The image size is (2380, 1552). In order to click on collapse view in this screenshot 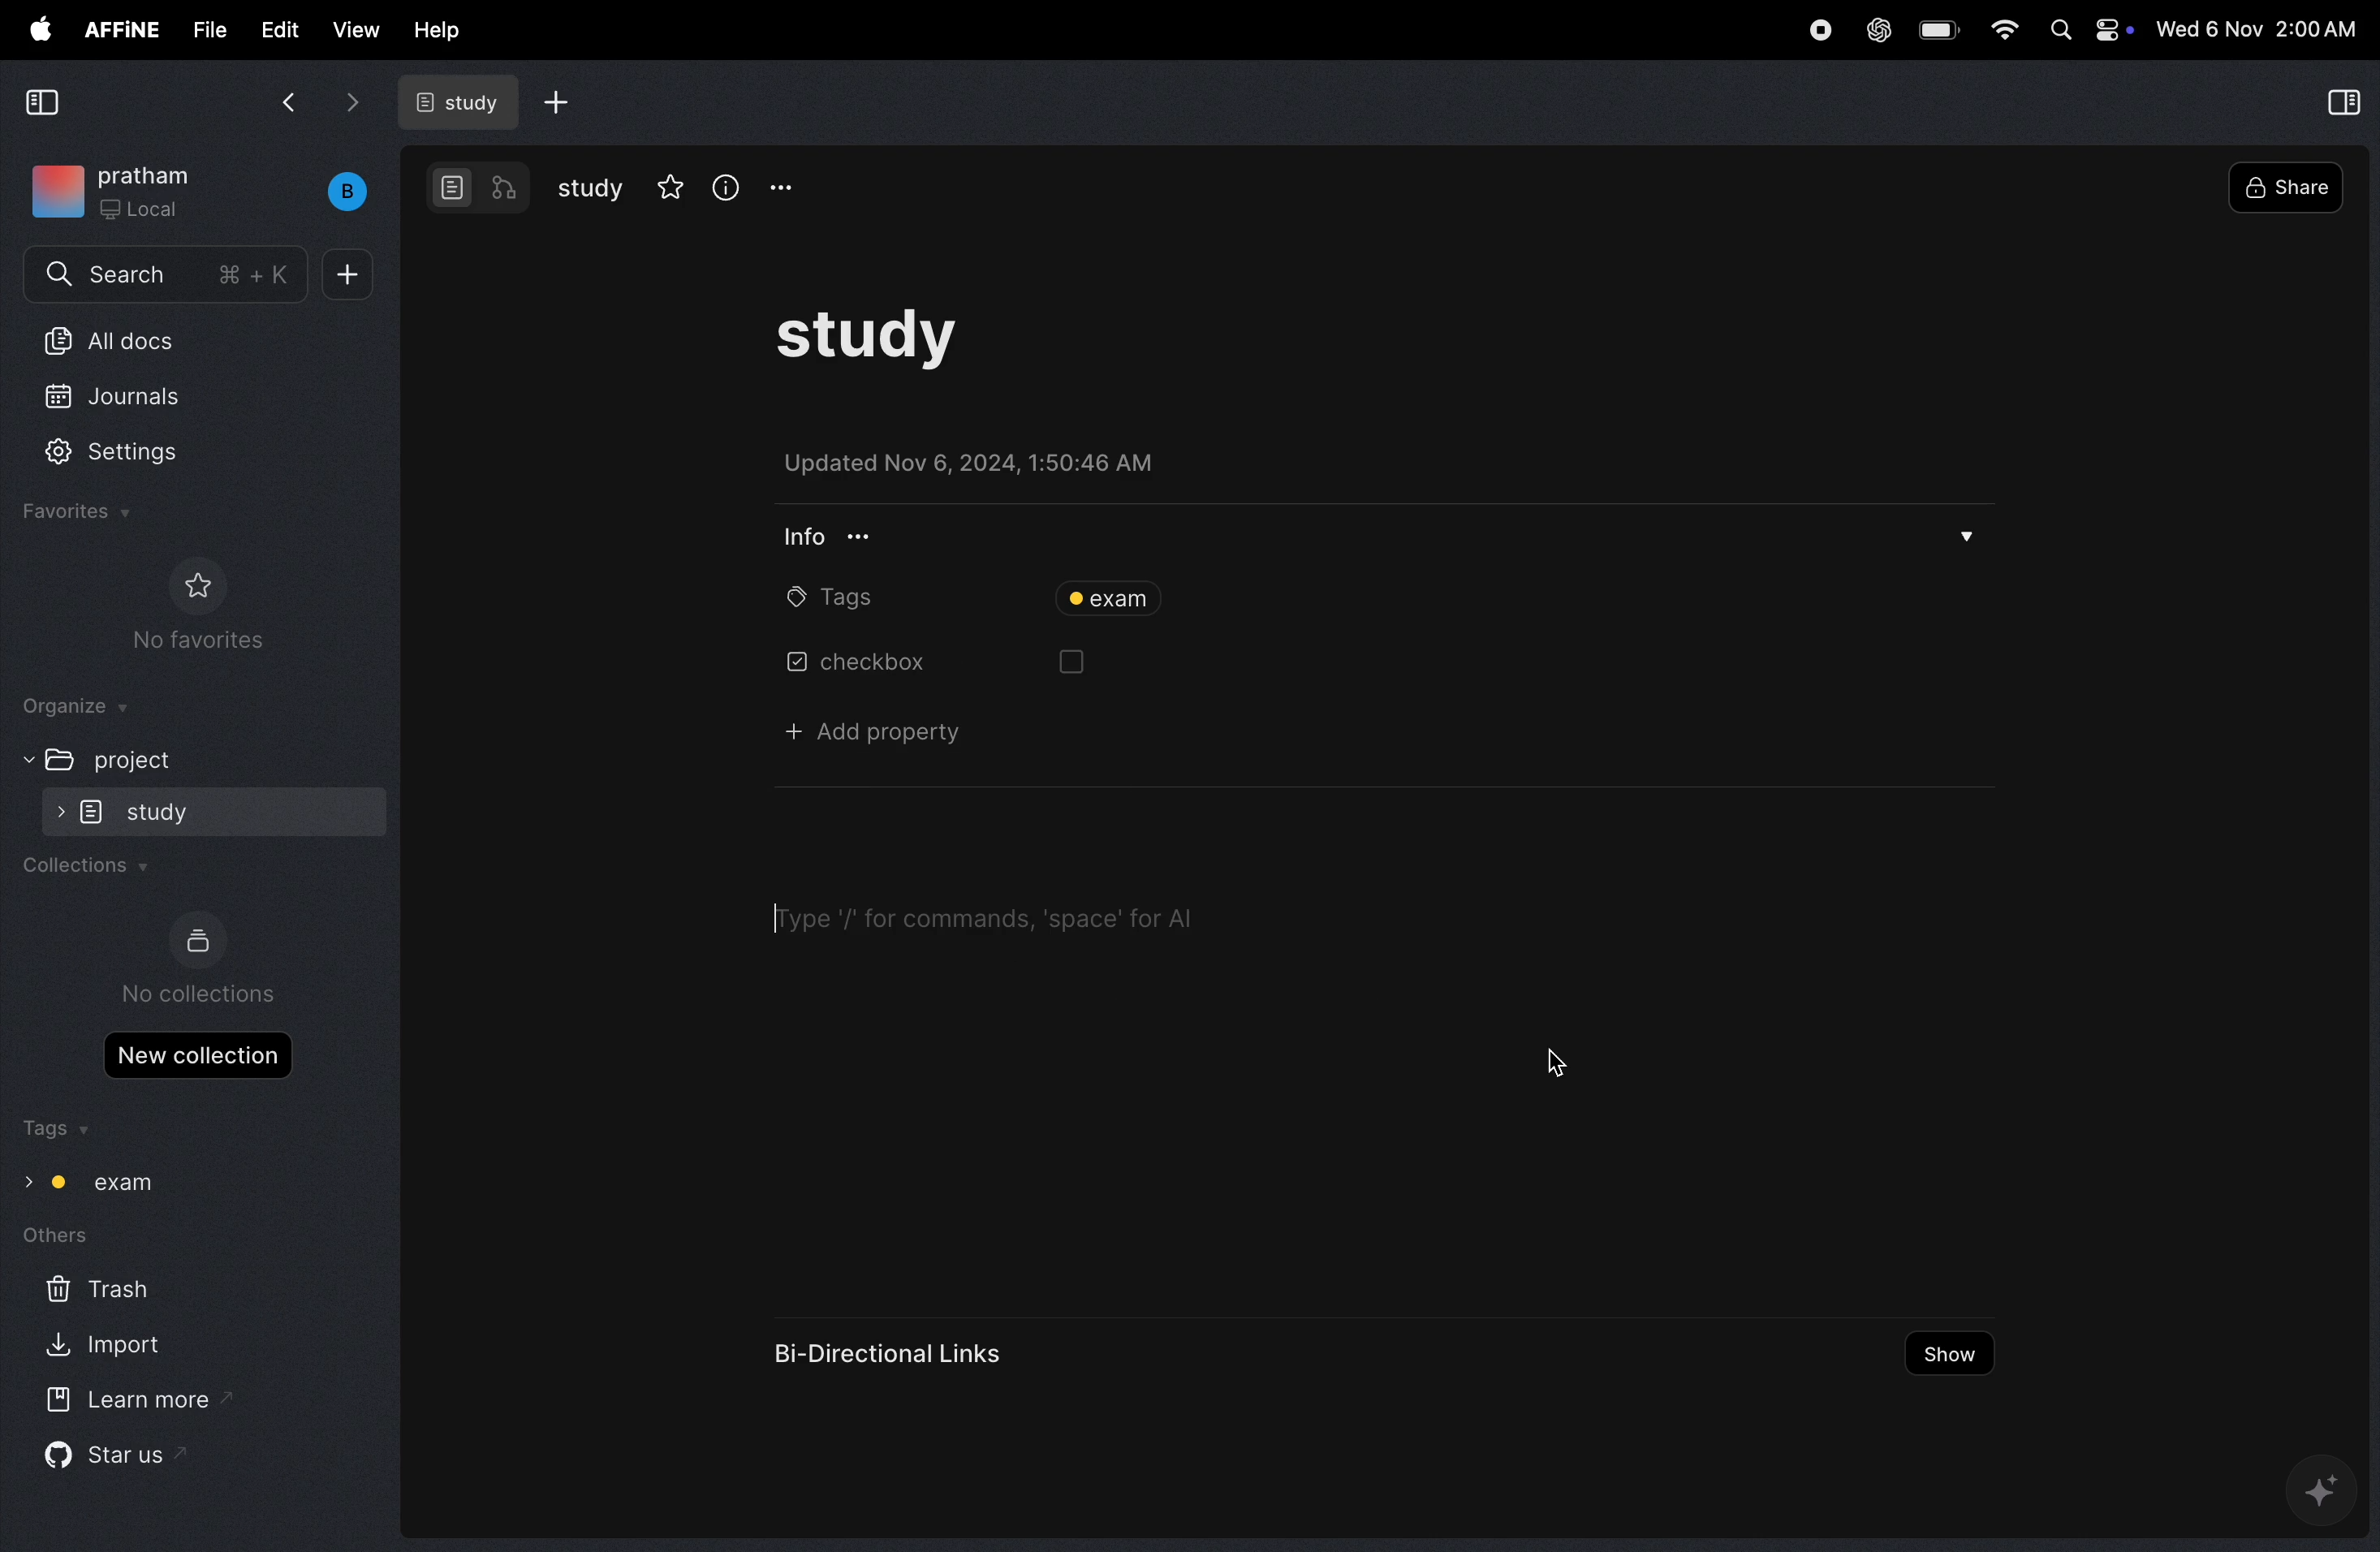, I will do `click(41, 102)`.